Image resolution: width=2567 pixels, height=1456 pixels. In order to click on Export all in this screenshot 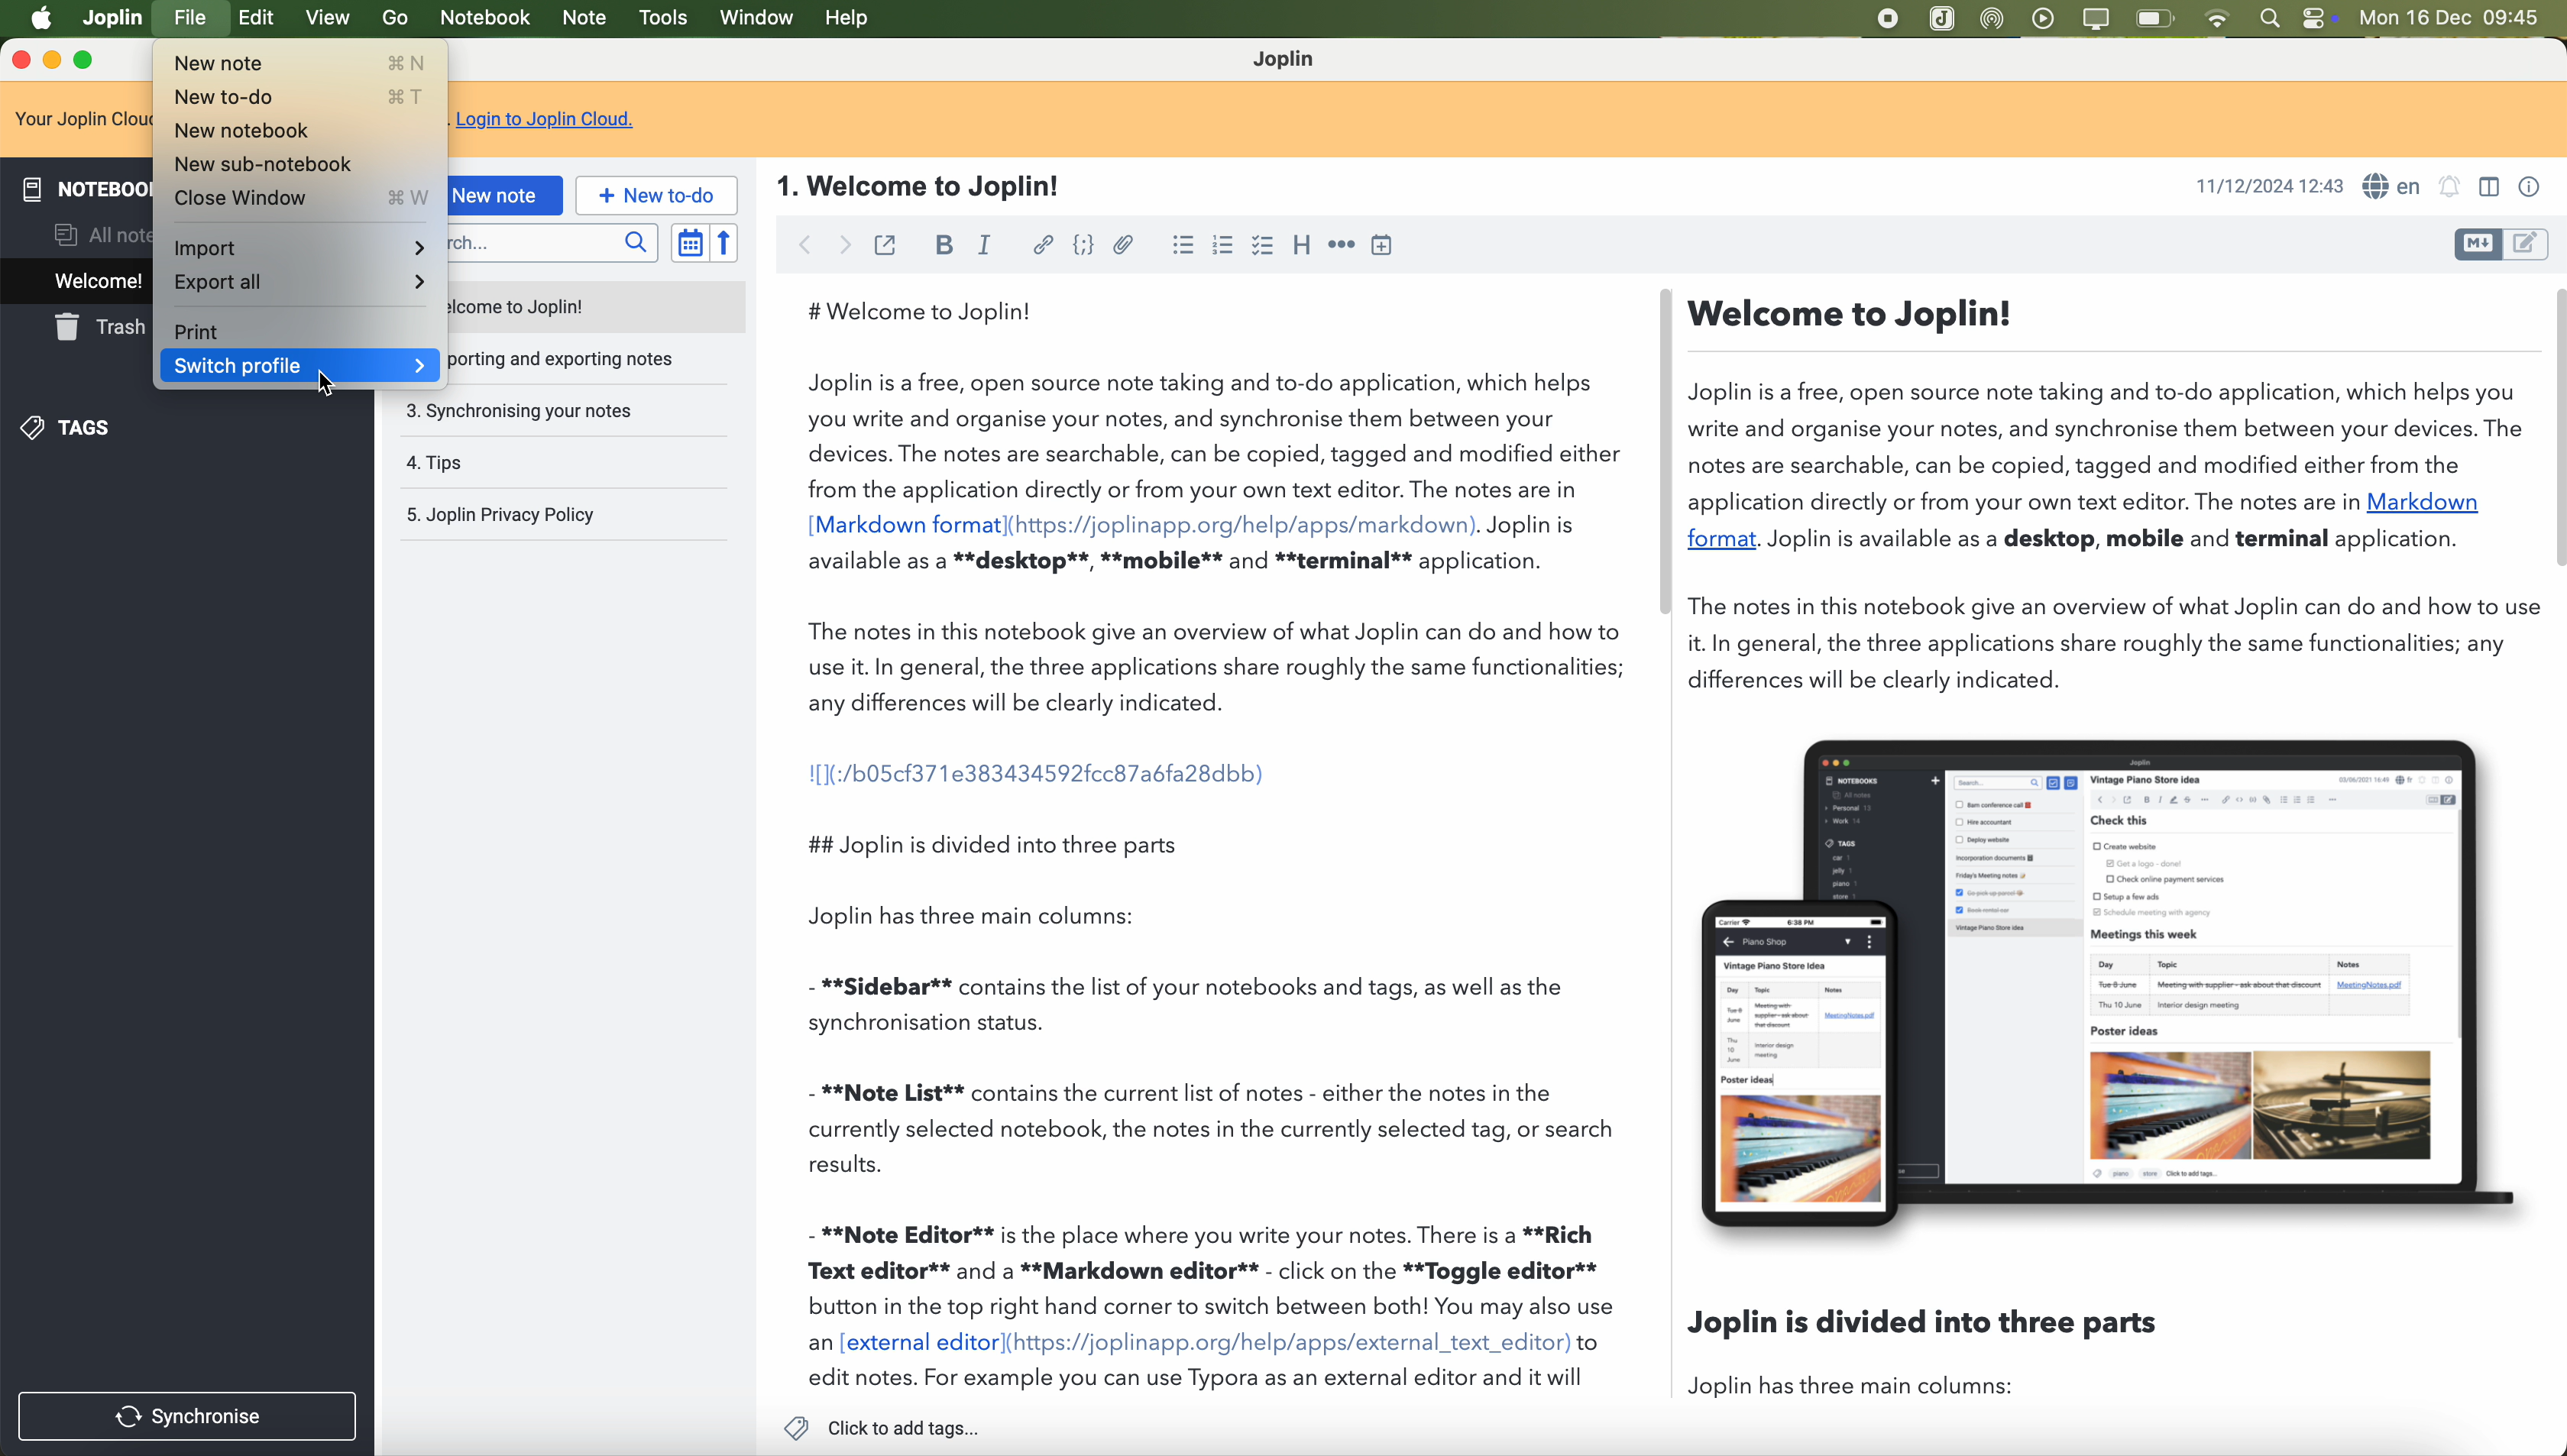, I will do `click(301, 285)`.